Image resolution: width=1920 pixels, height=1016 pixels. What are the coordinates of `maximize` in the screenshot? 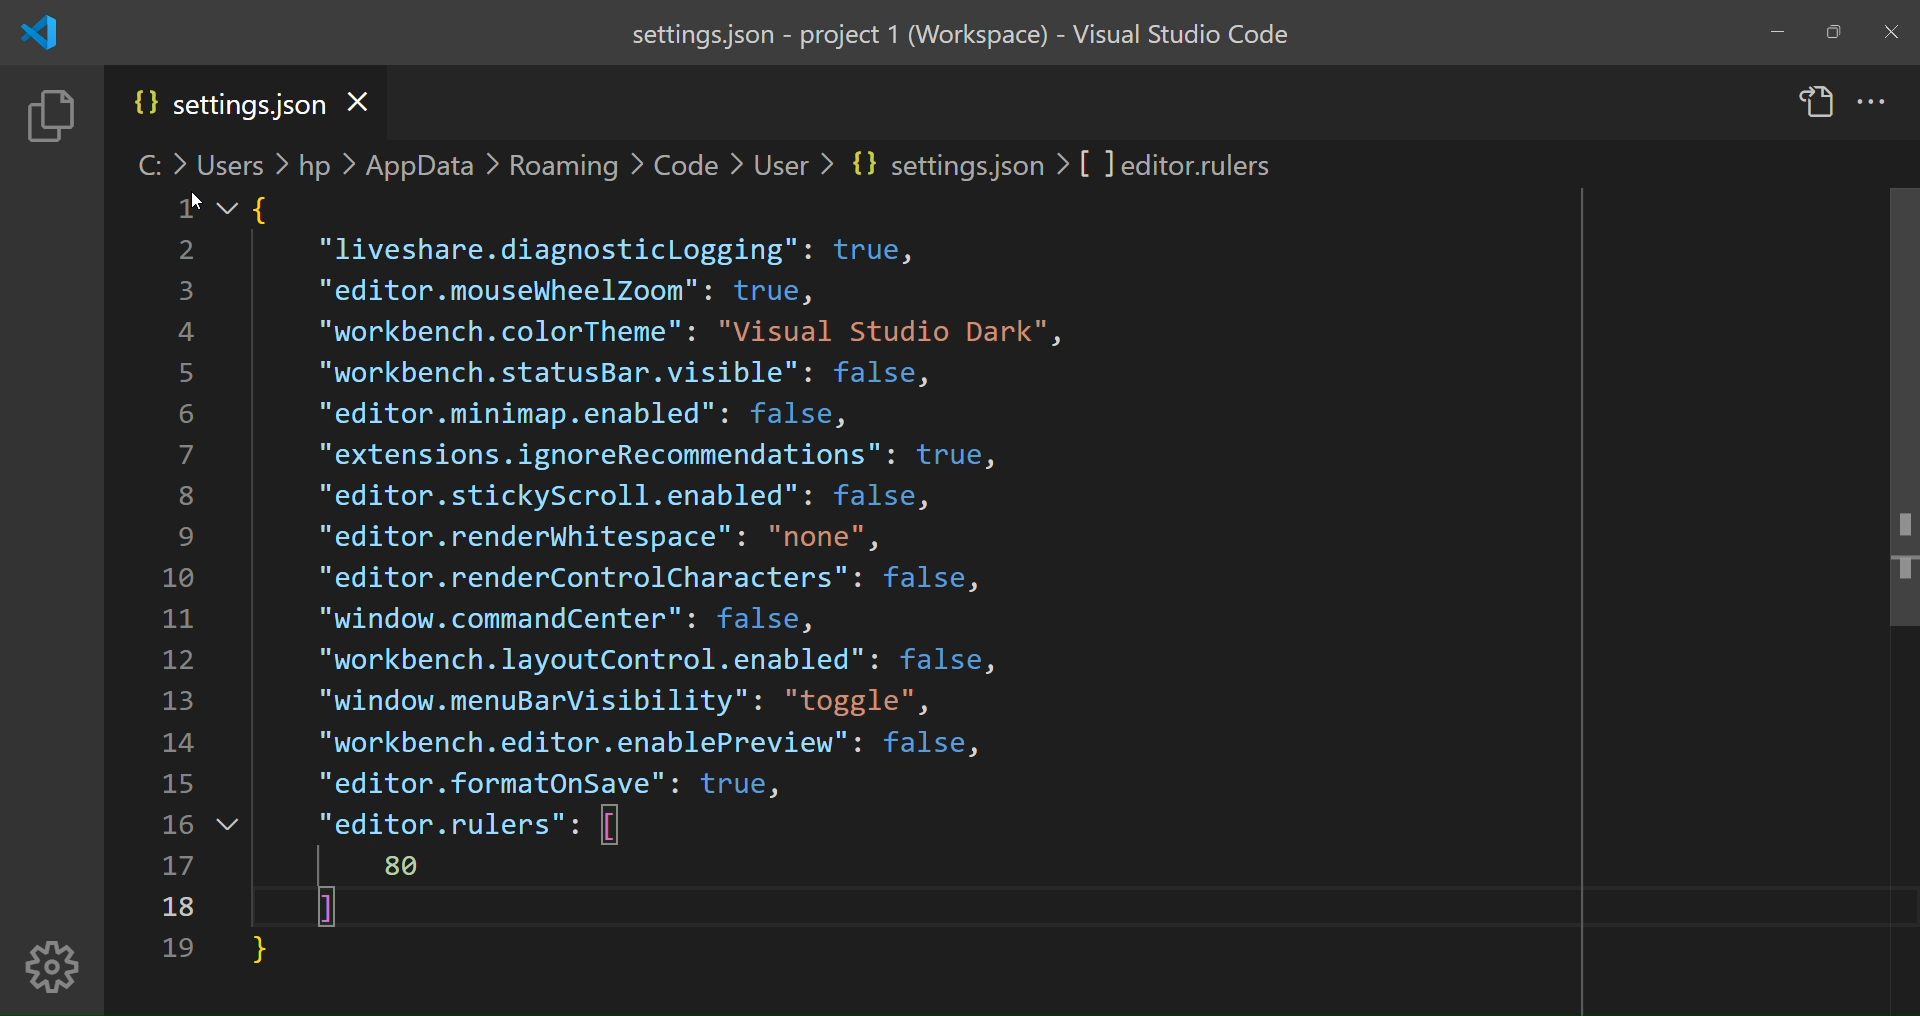 It's located at (1831, 33).